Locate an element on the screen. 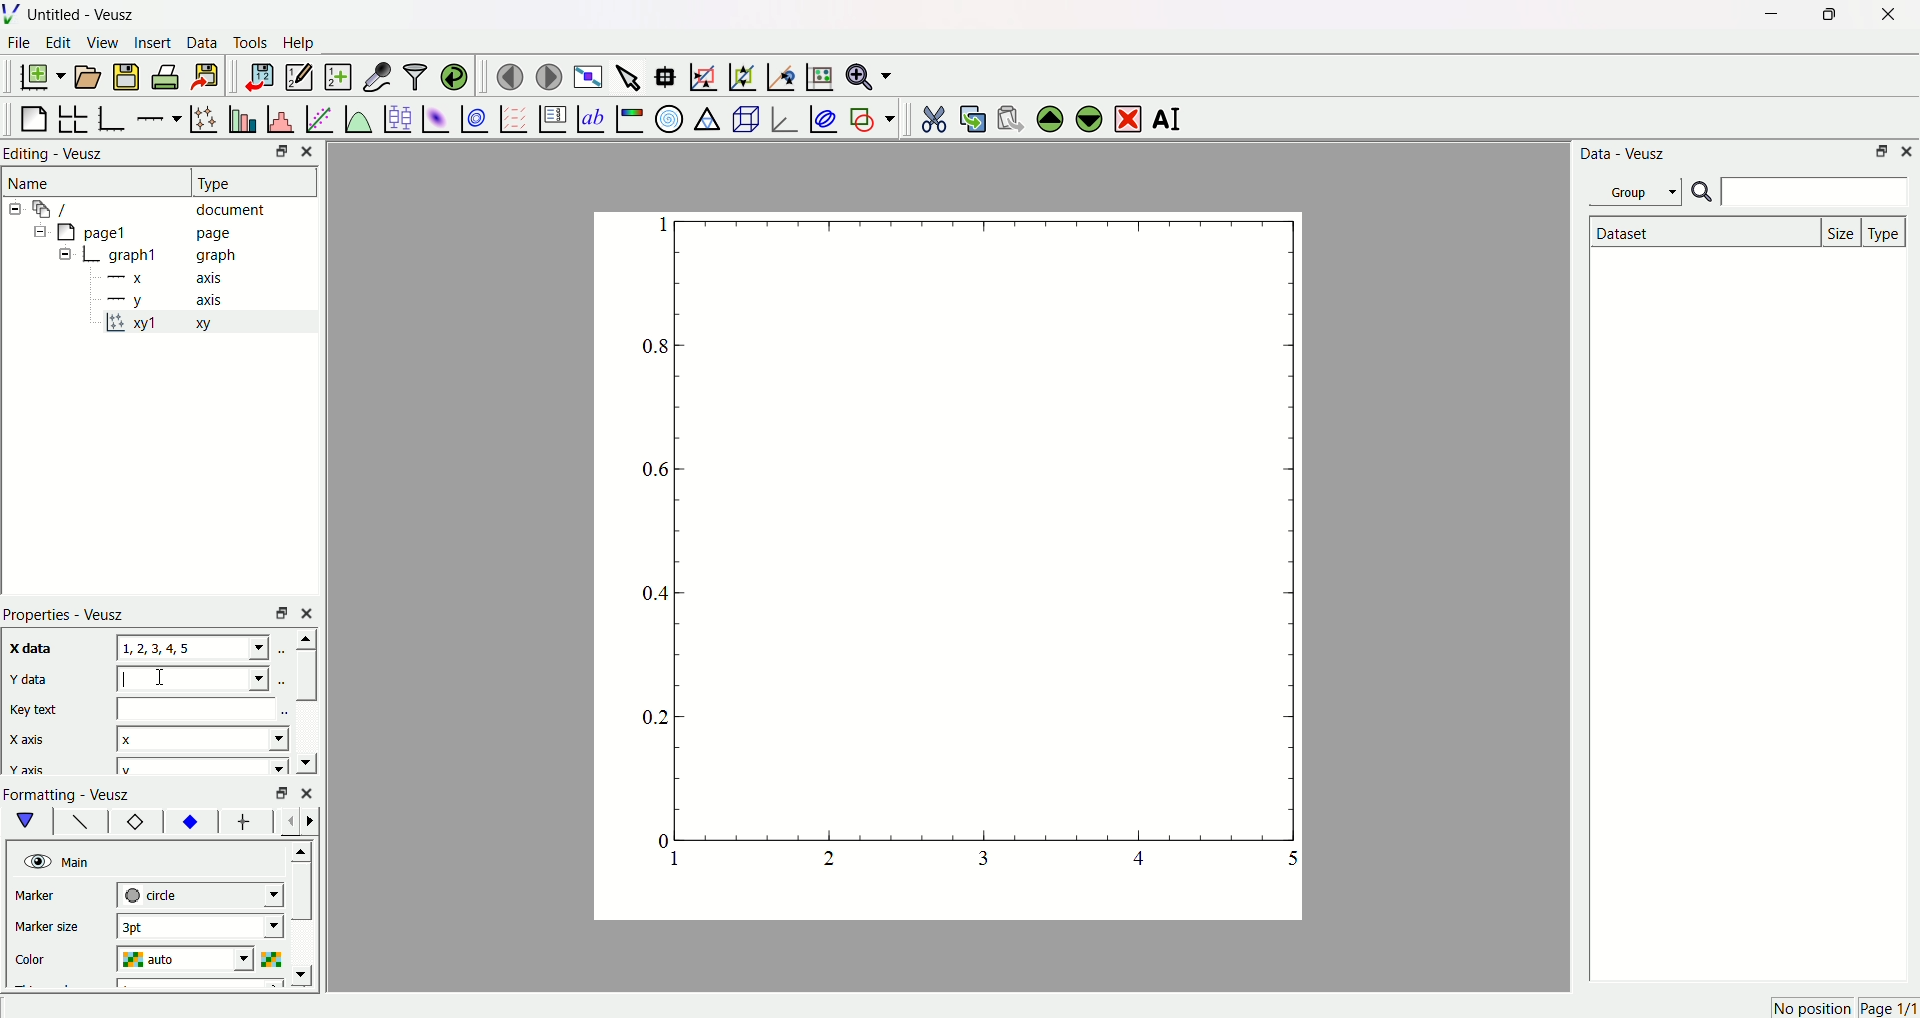  Searchbar is located at coordinates (1799, 193).